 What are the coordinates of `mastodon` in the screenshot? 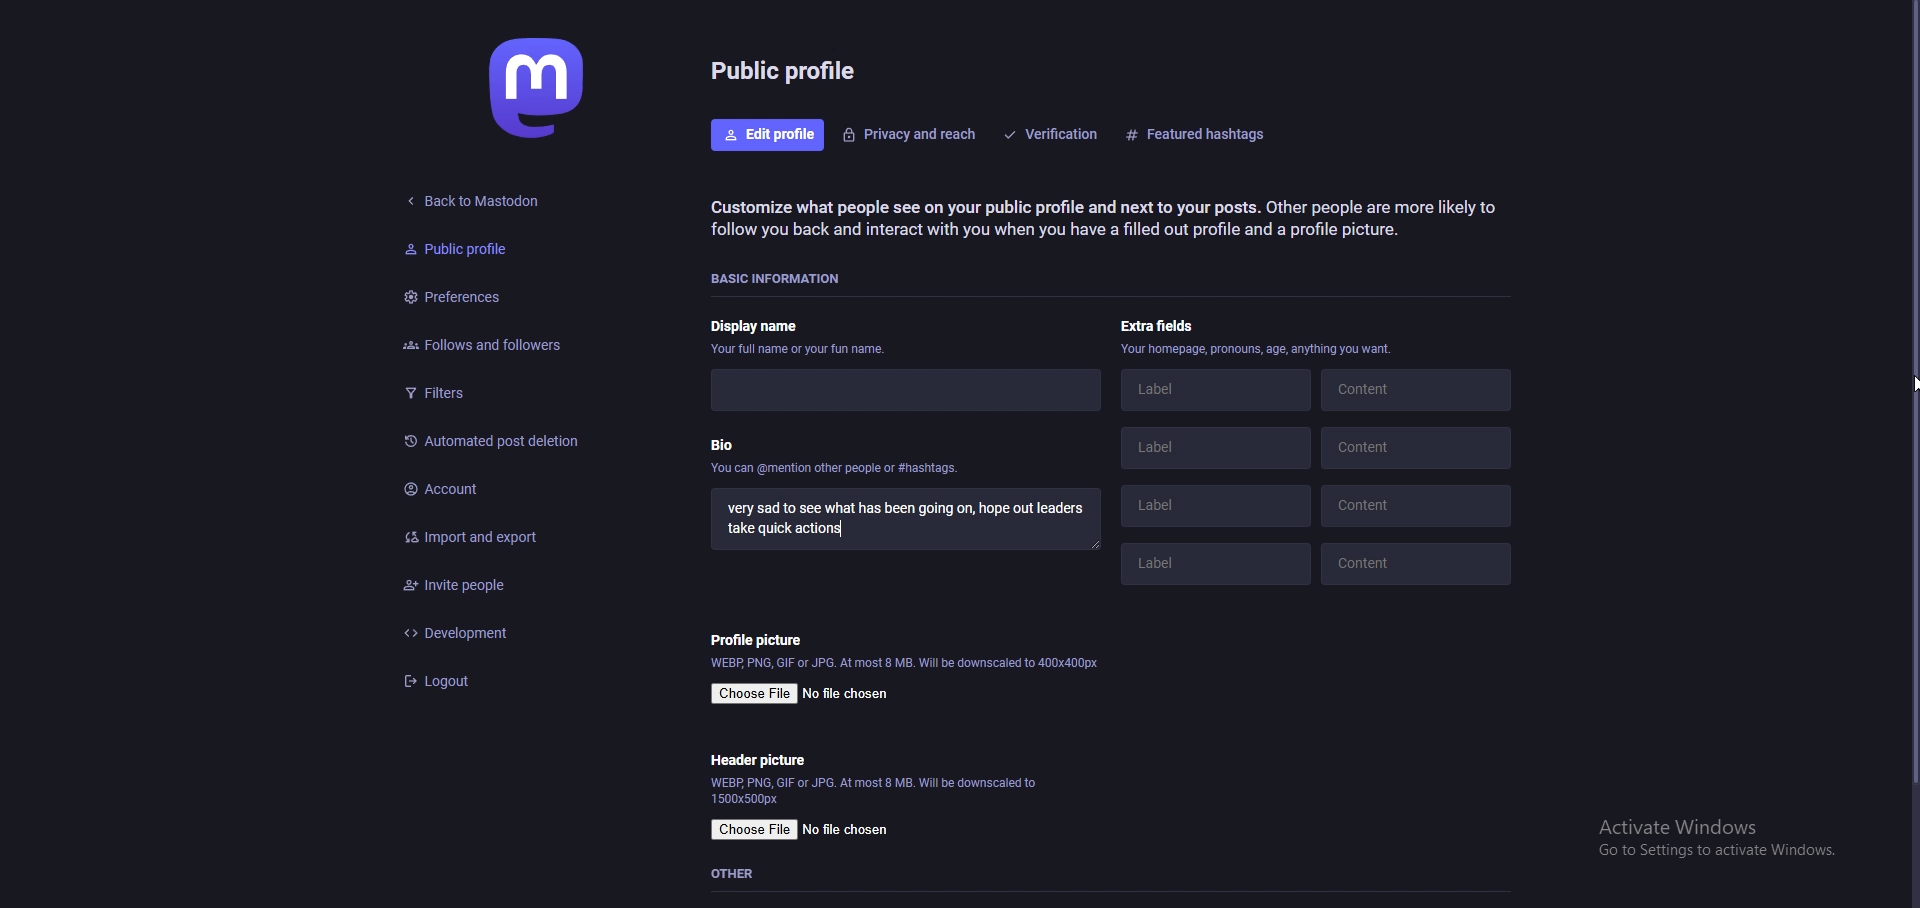 It's located at (541, 87).